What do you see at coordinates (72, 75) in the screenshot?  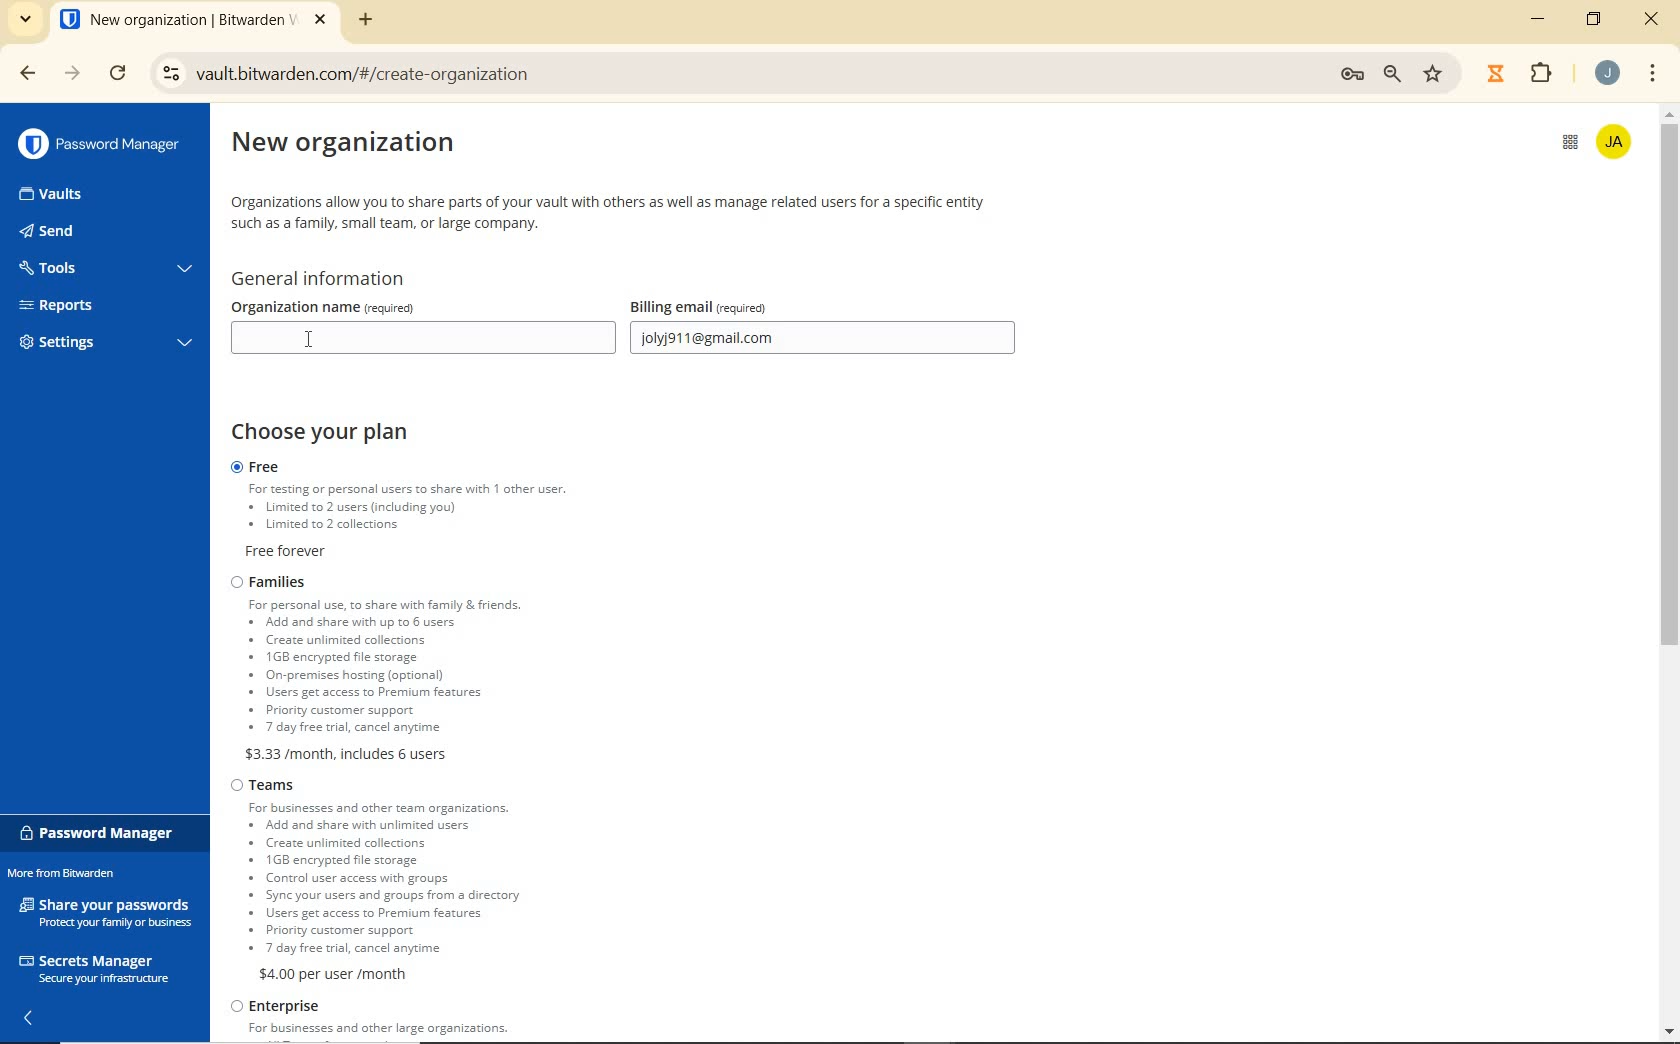 I see `FORWARD` at bounding box center [72, 75].